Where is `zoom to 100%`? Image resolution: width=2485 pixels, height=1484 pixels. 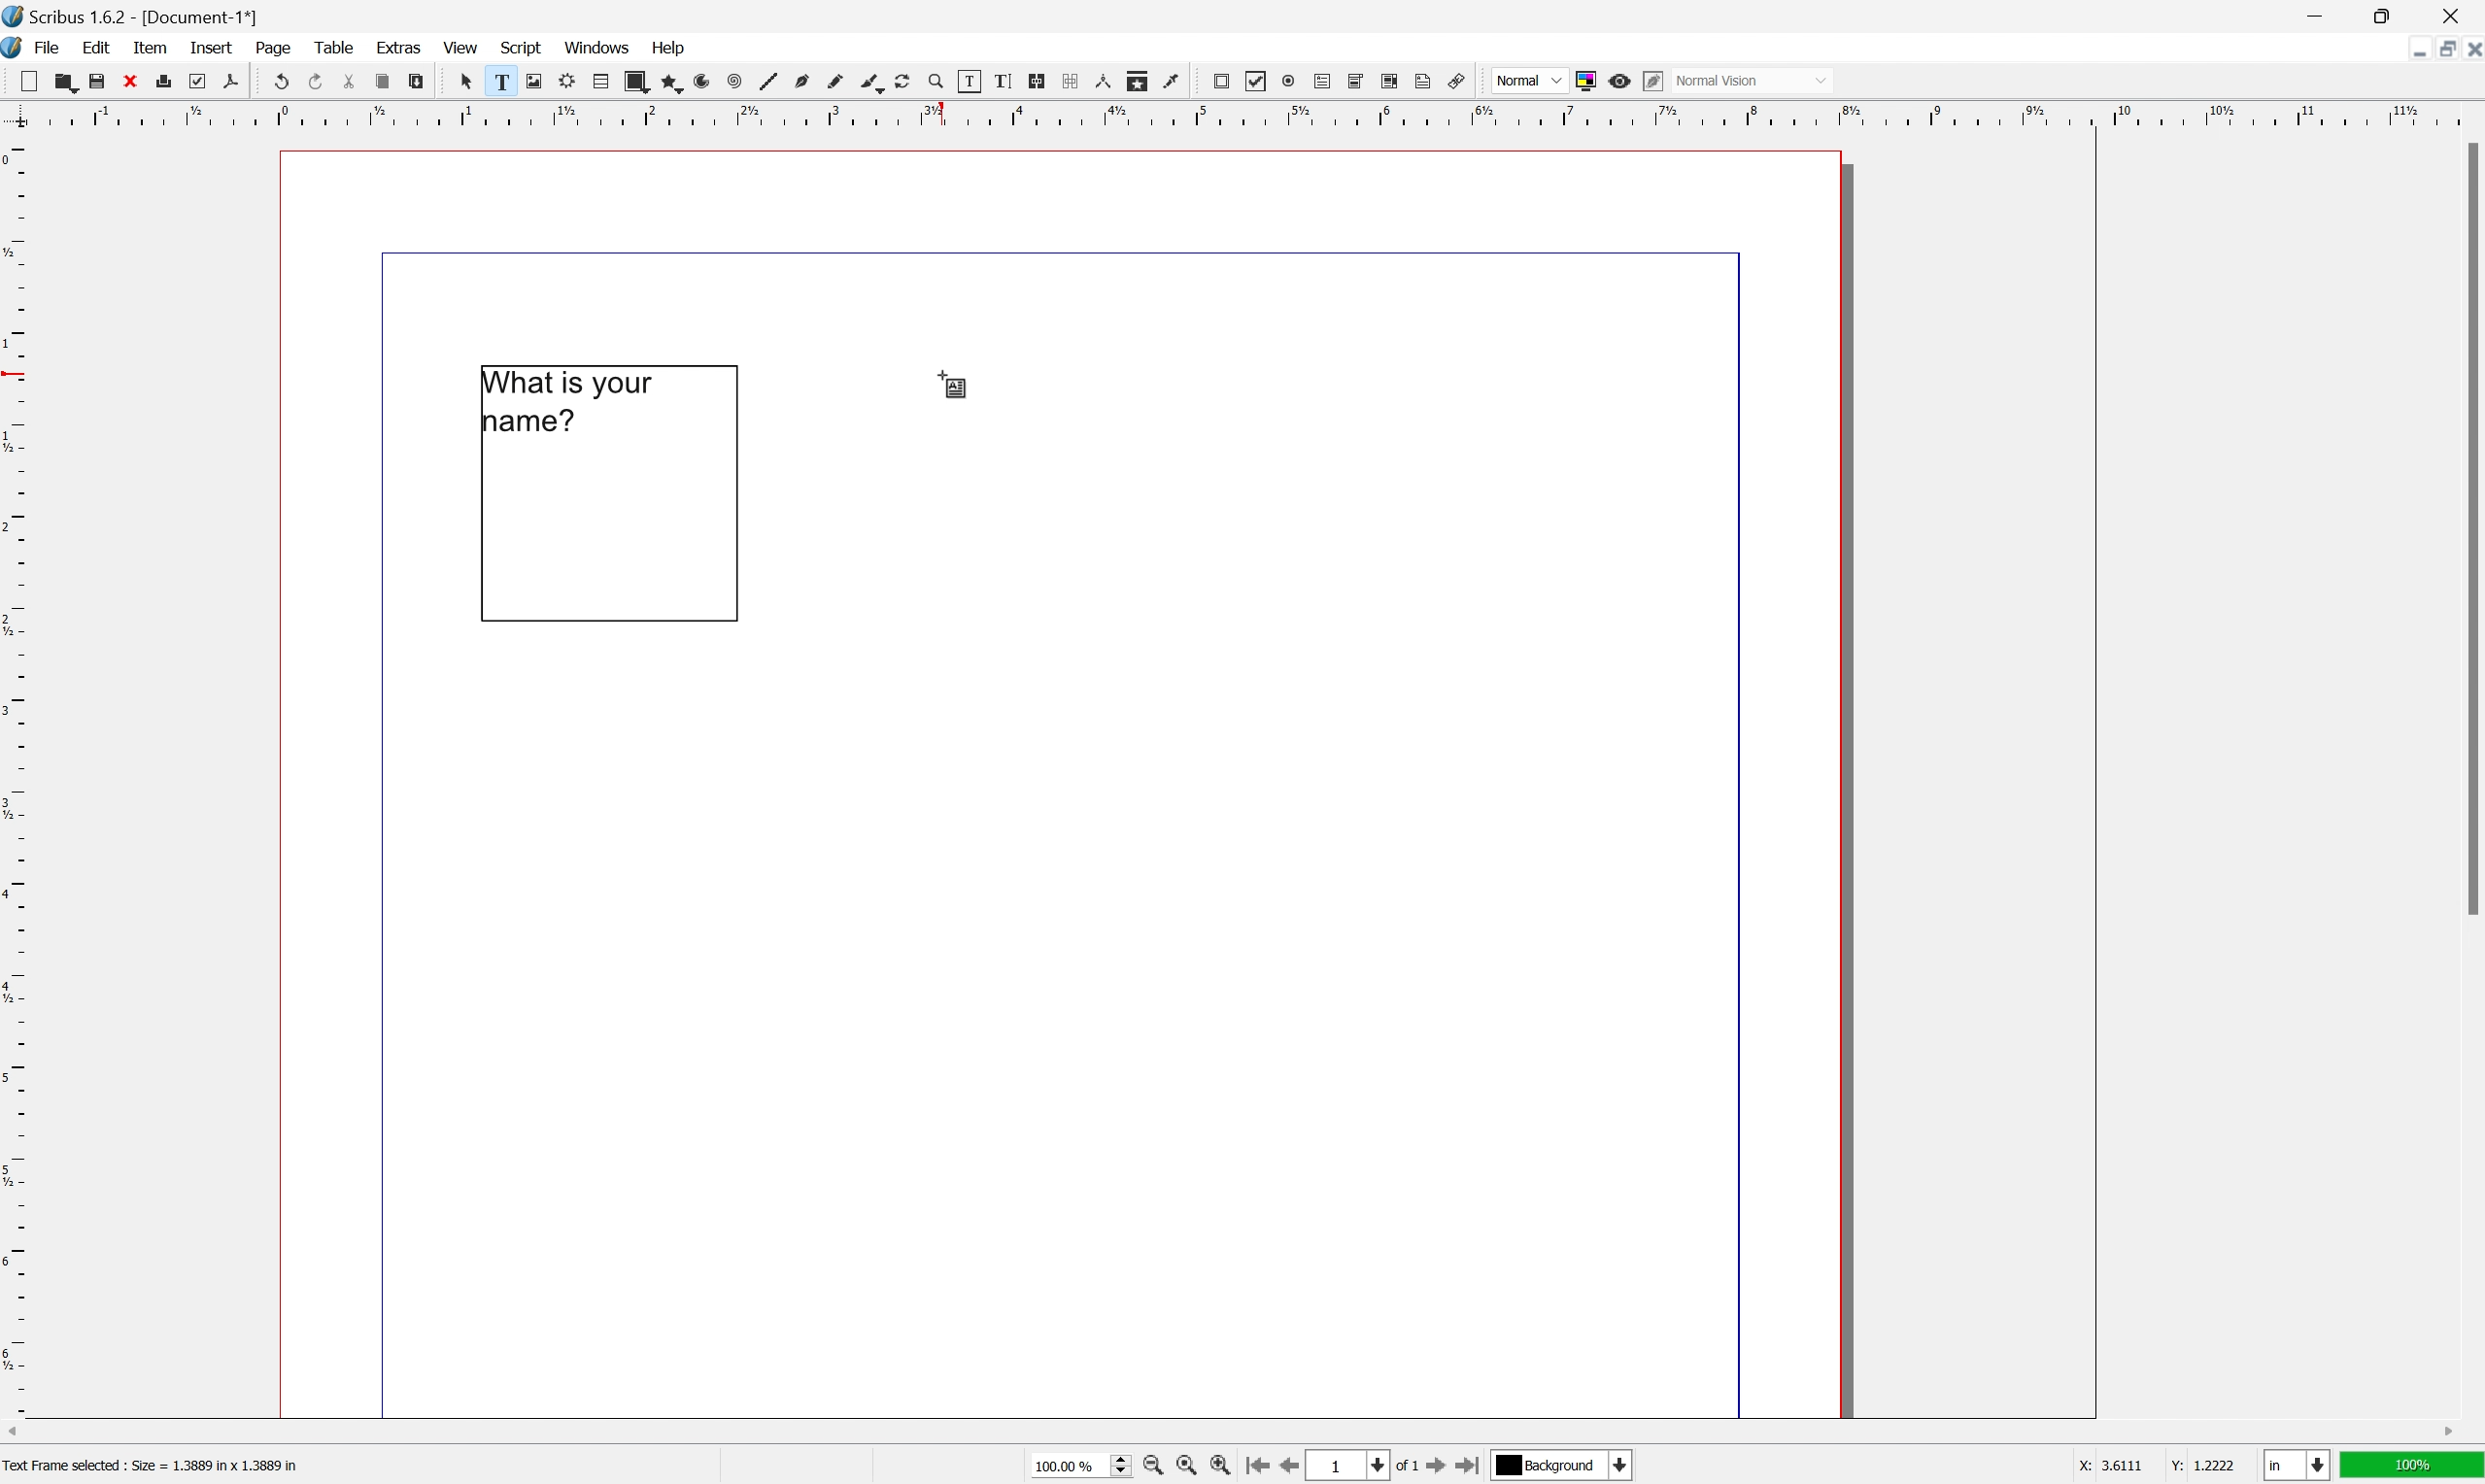 zoom to 100% is located at coordinates (1182, 1467).